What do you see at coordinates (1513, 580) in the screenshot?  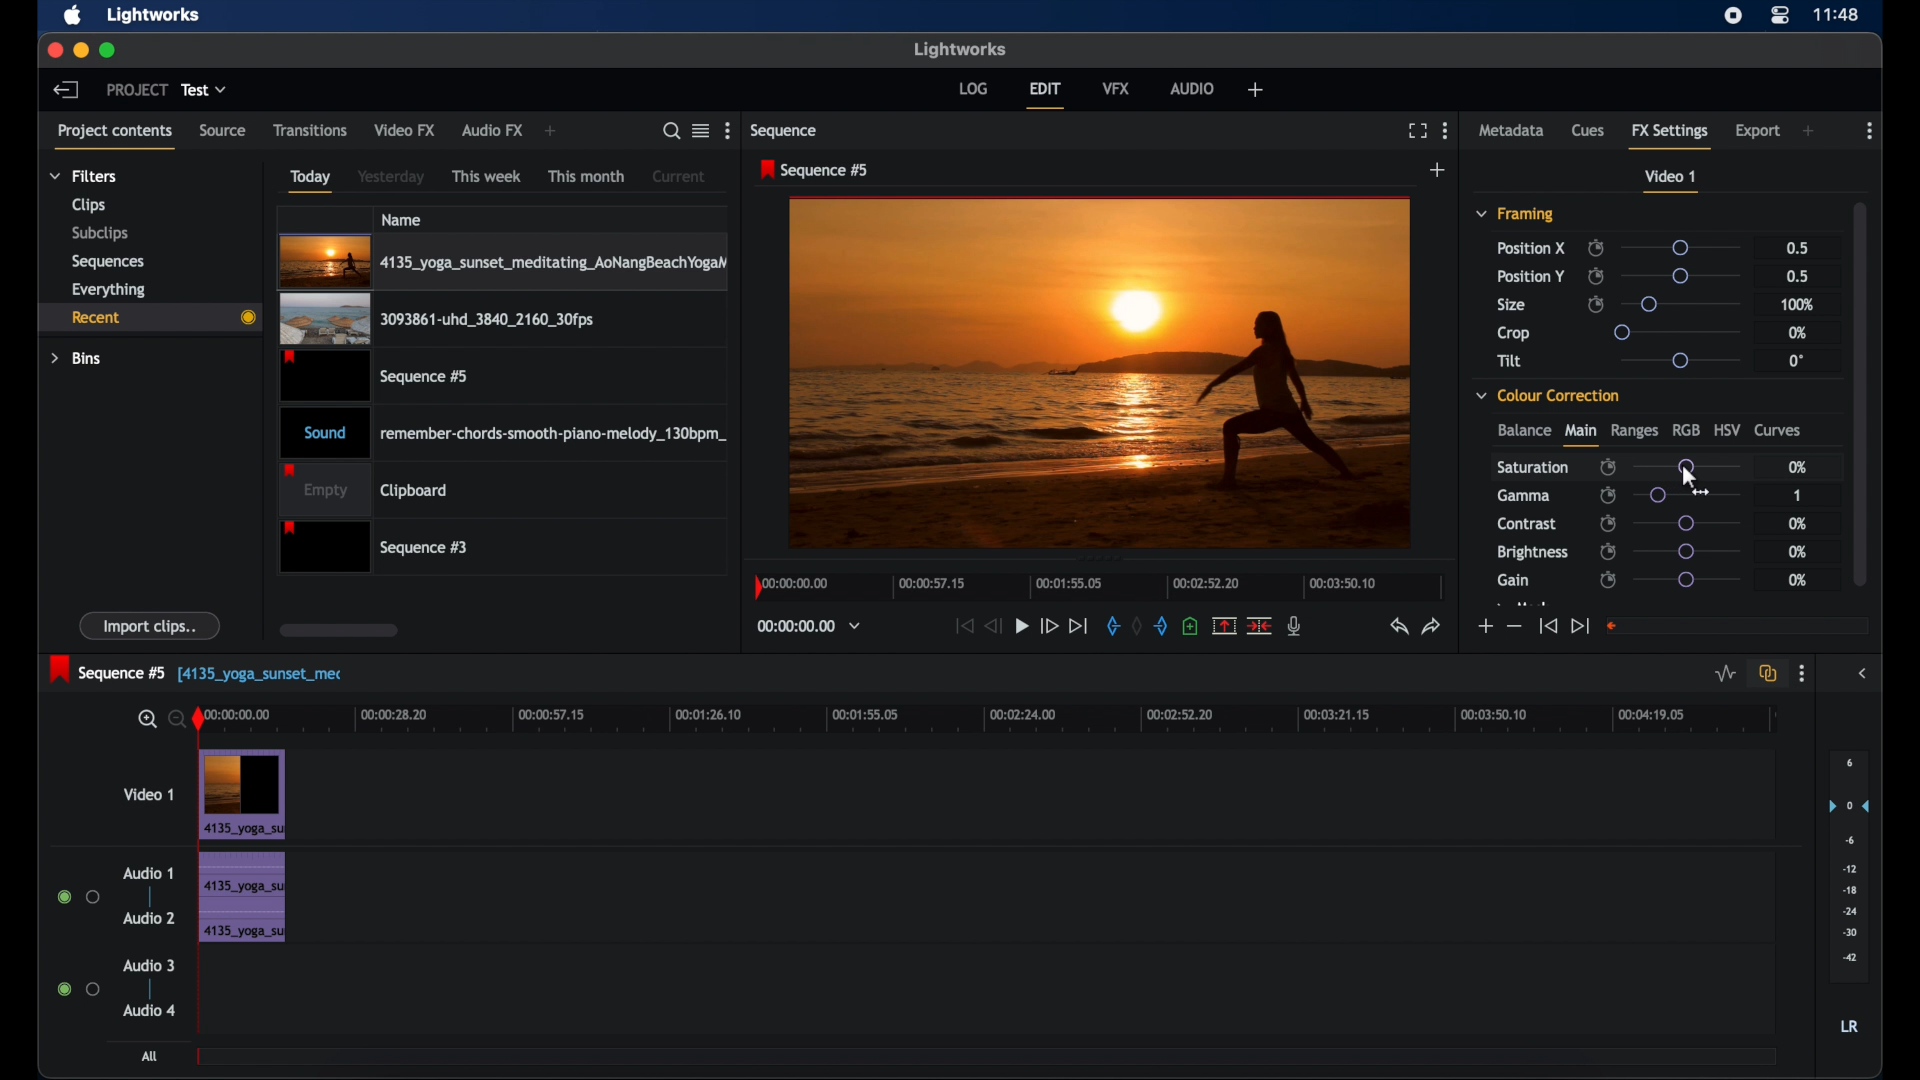 I see `gain` at bounding box center [1513, 580].